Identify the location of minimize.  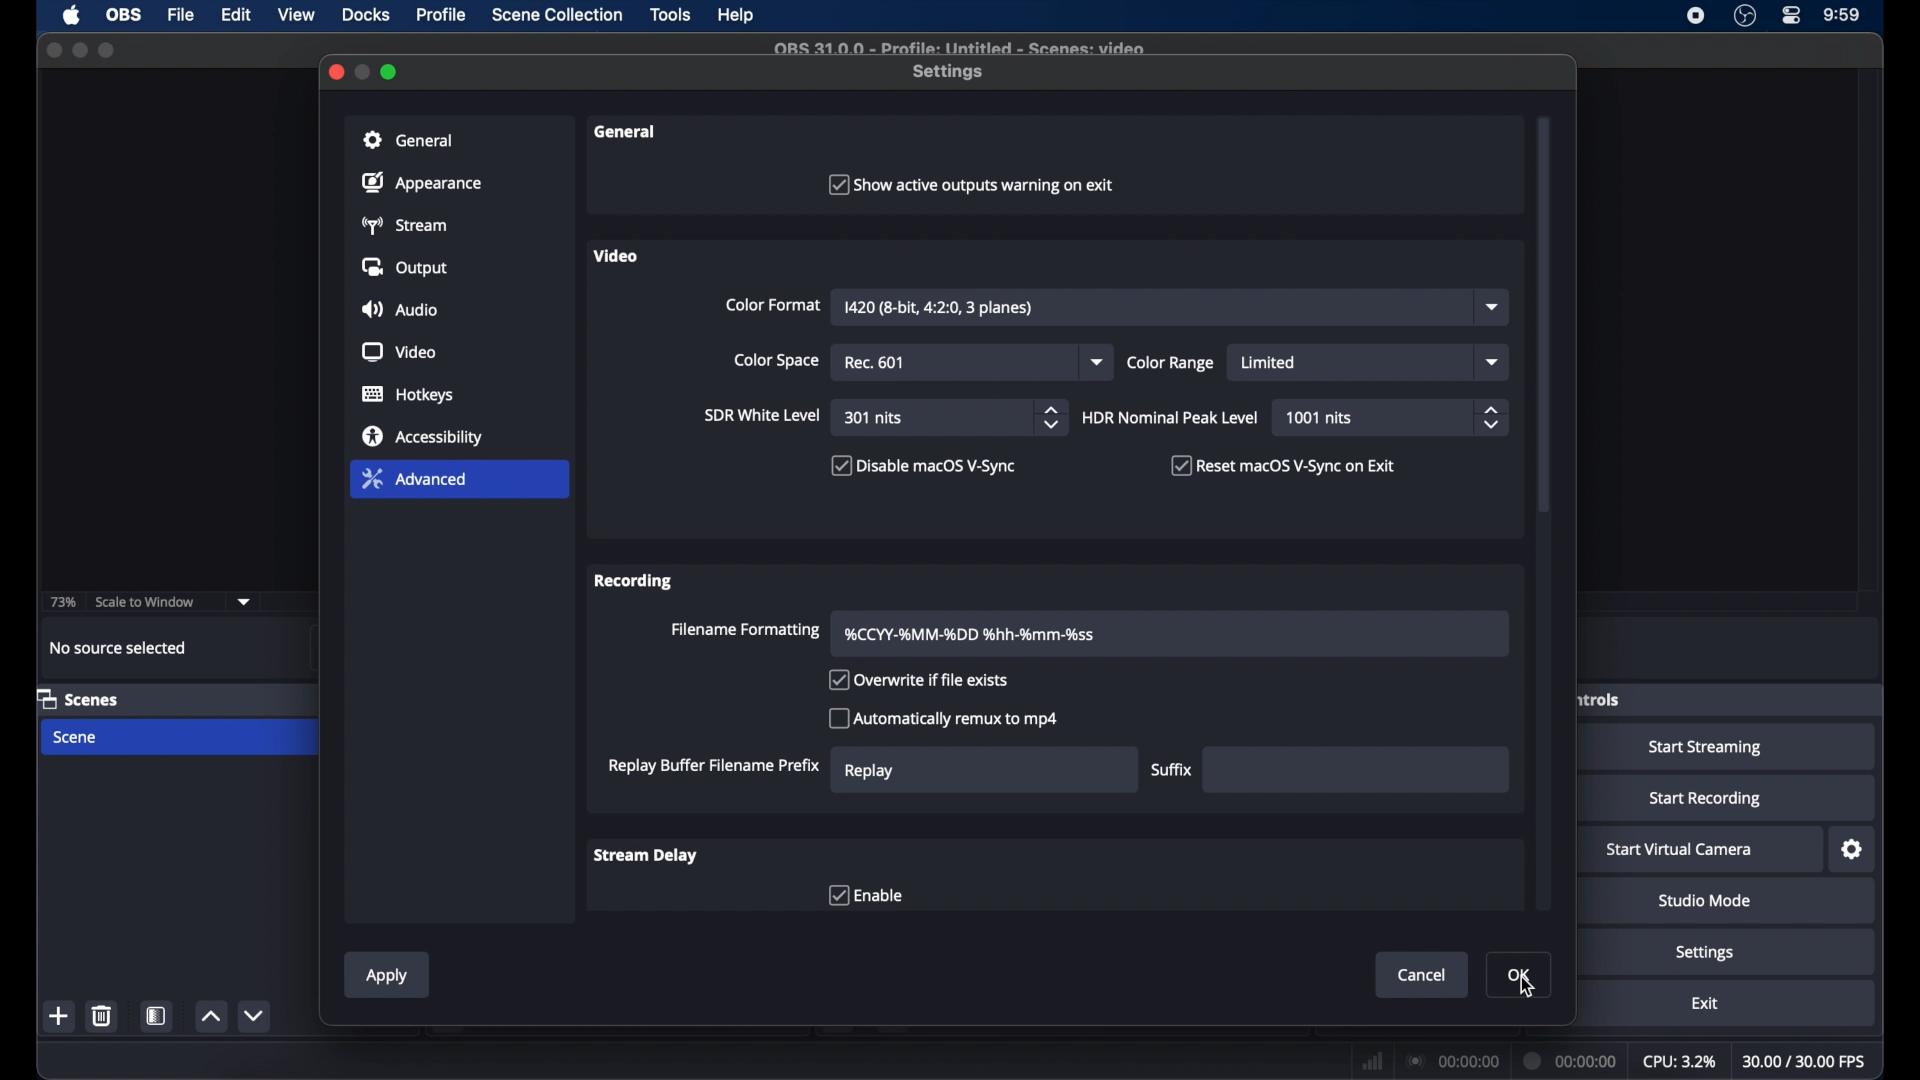
(364, 72).